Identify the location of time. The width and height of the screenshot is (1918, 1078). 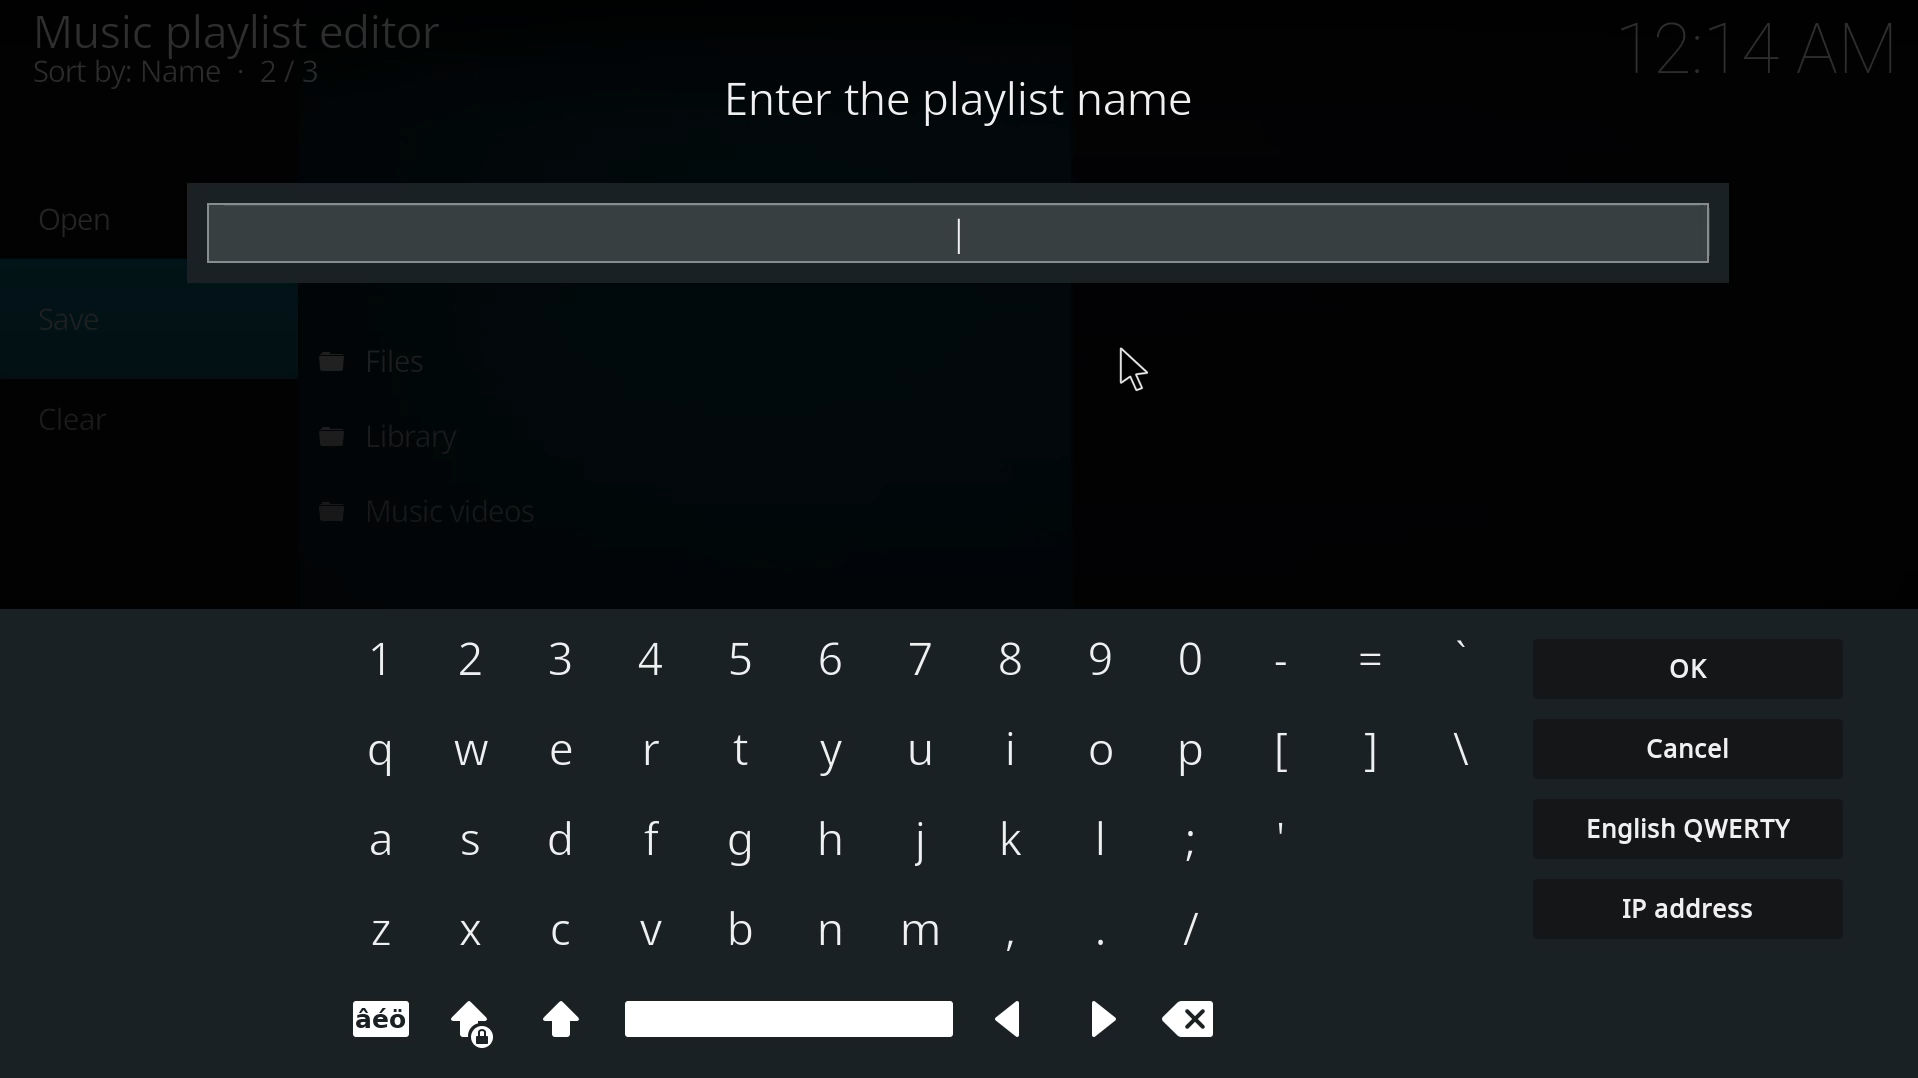
(1759, 45).